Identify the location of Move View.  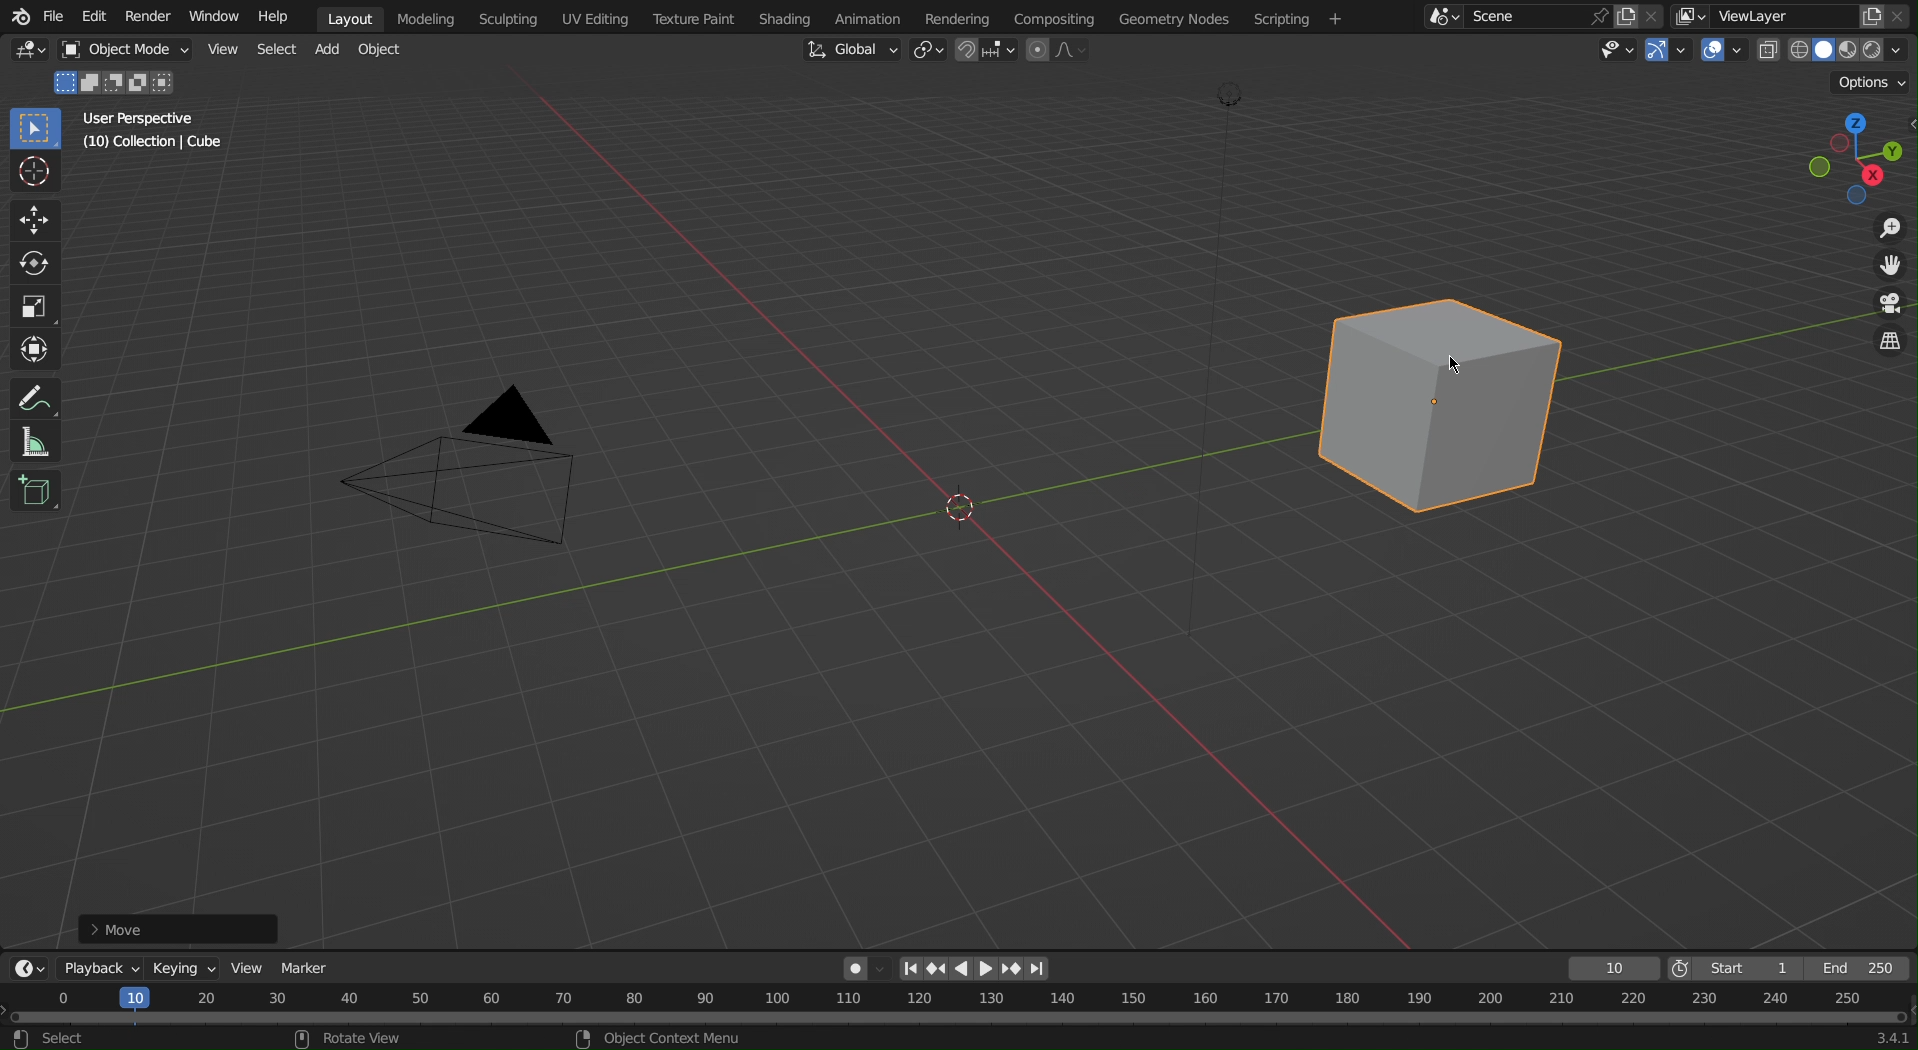
(1882, 270).